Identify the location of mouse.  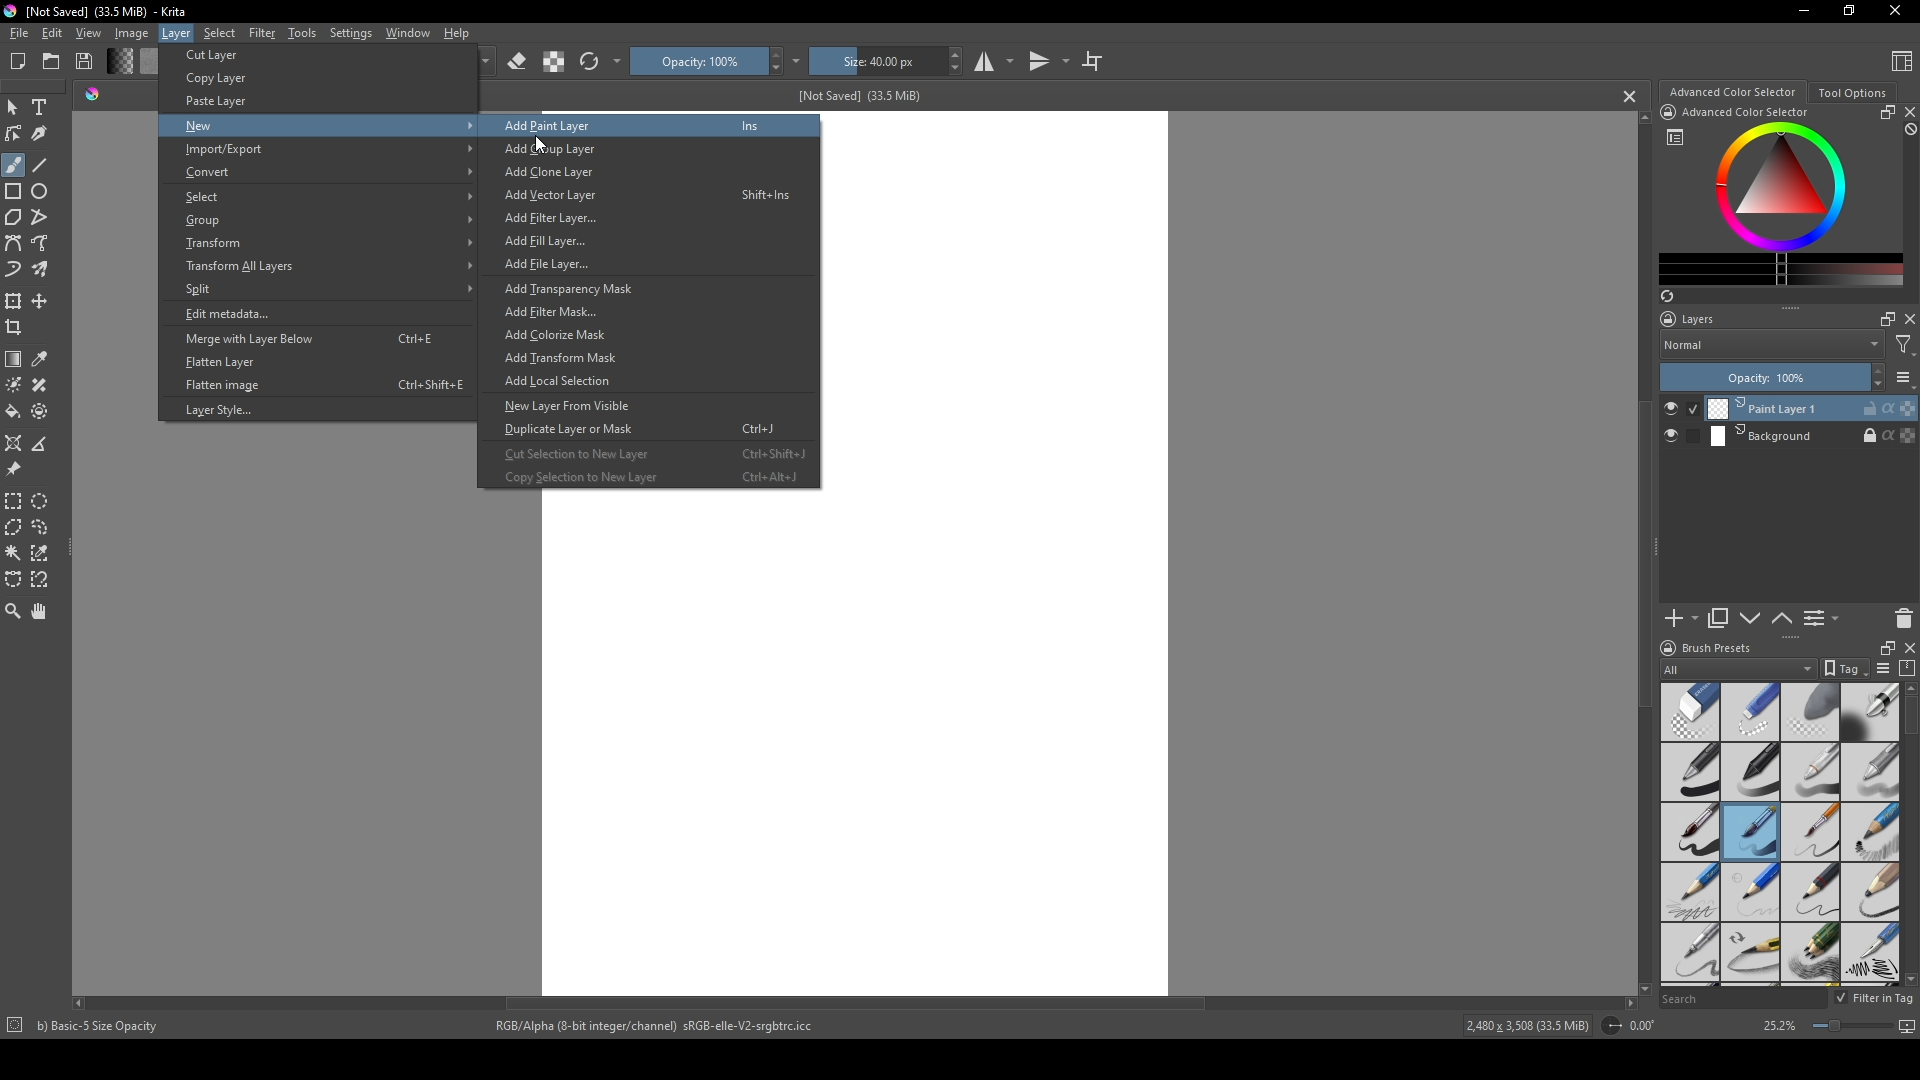
(12, 108).